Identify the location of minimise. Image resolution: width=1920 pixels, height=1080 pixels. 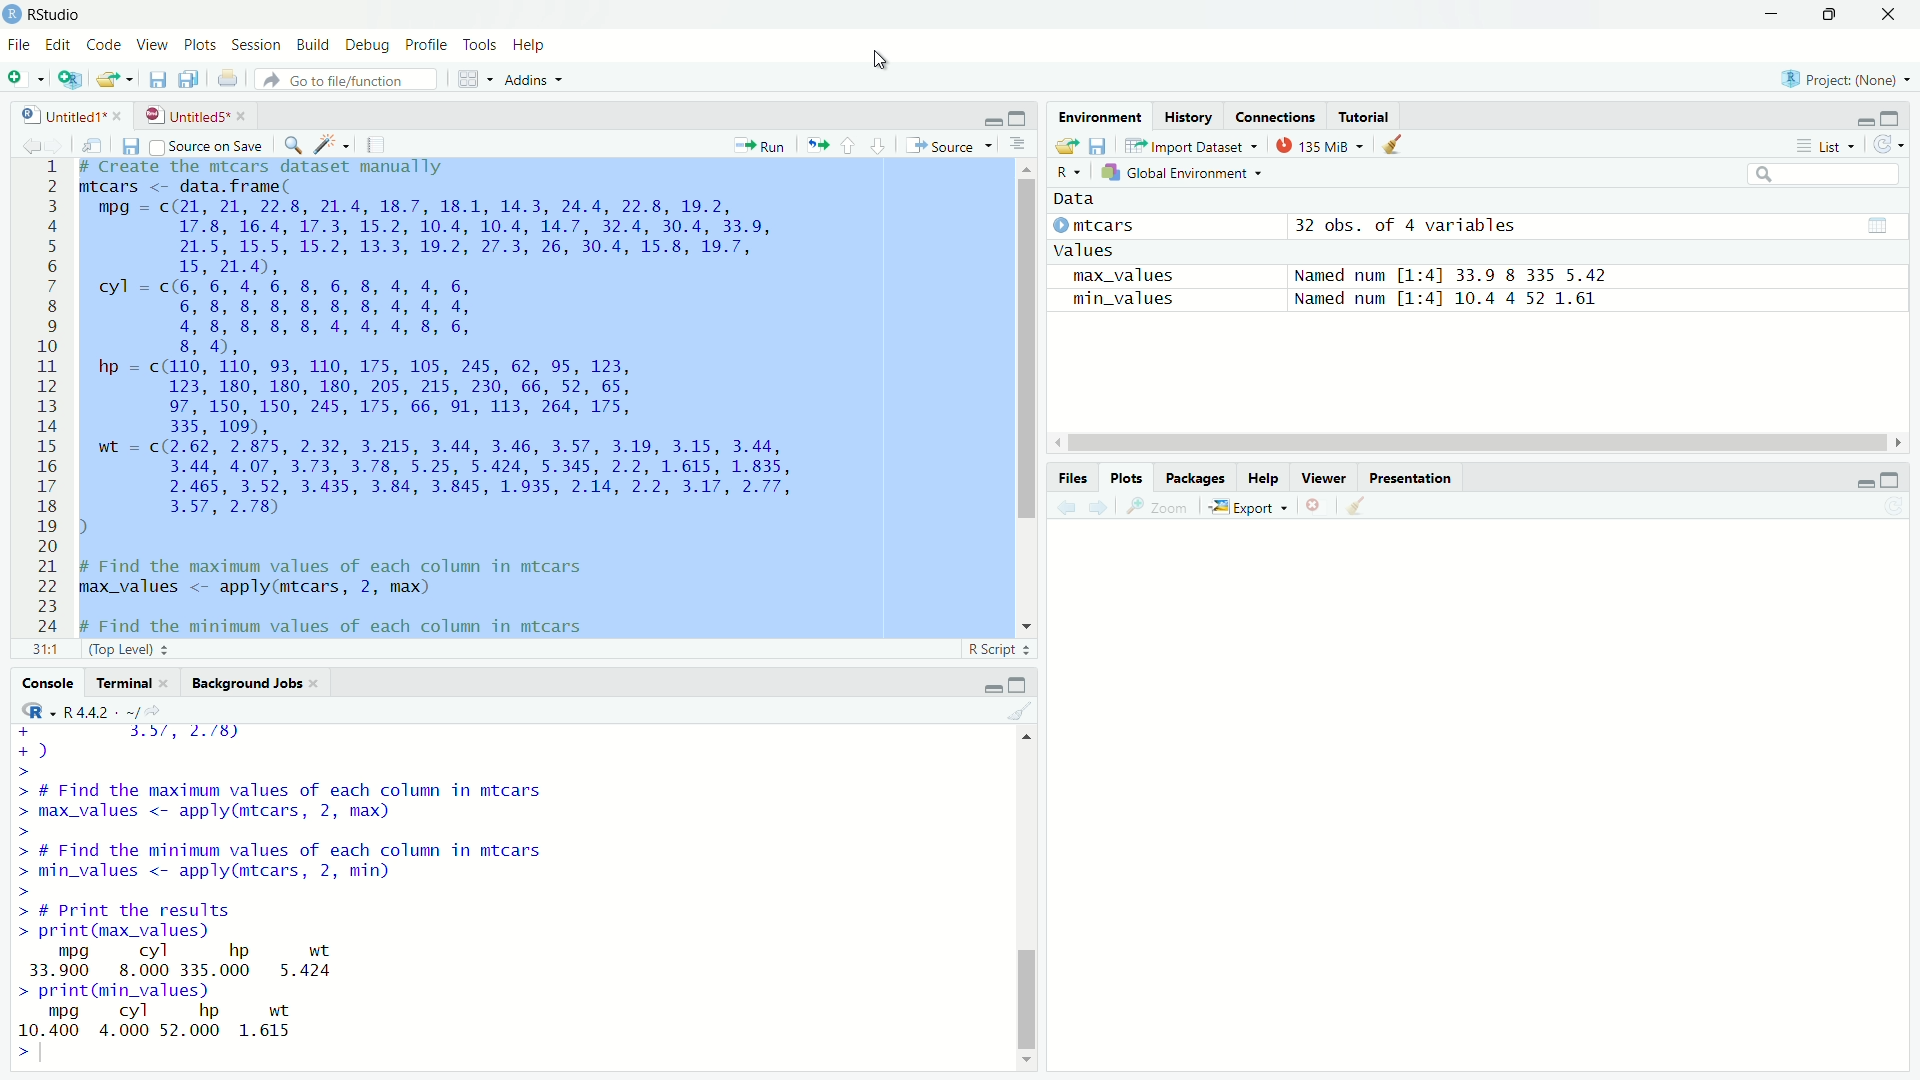
(1856, 481).